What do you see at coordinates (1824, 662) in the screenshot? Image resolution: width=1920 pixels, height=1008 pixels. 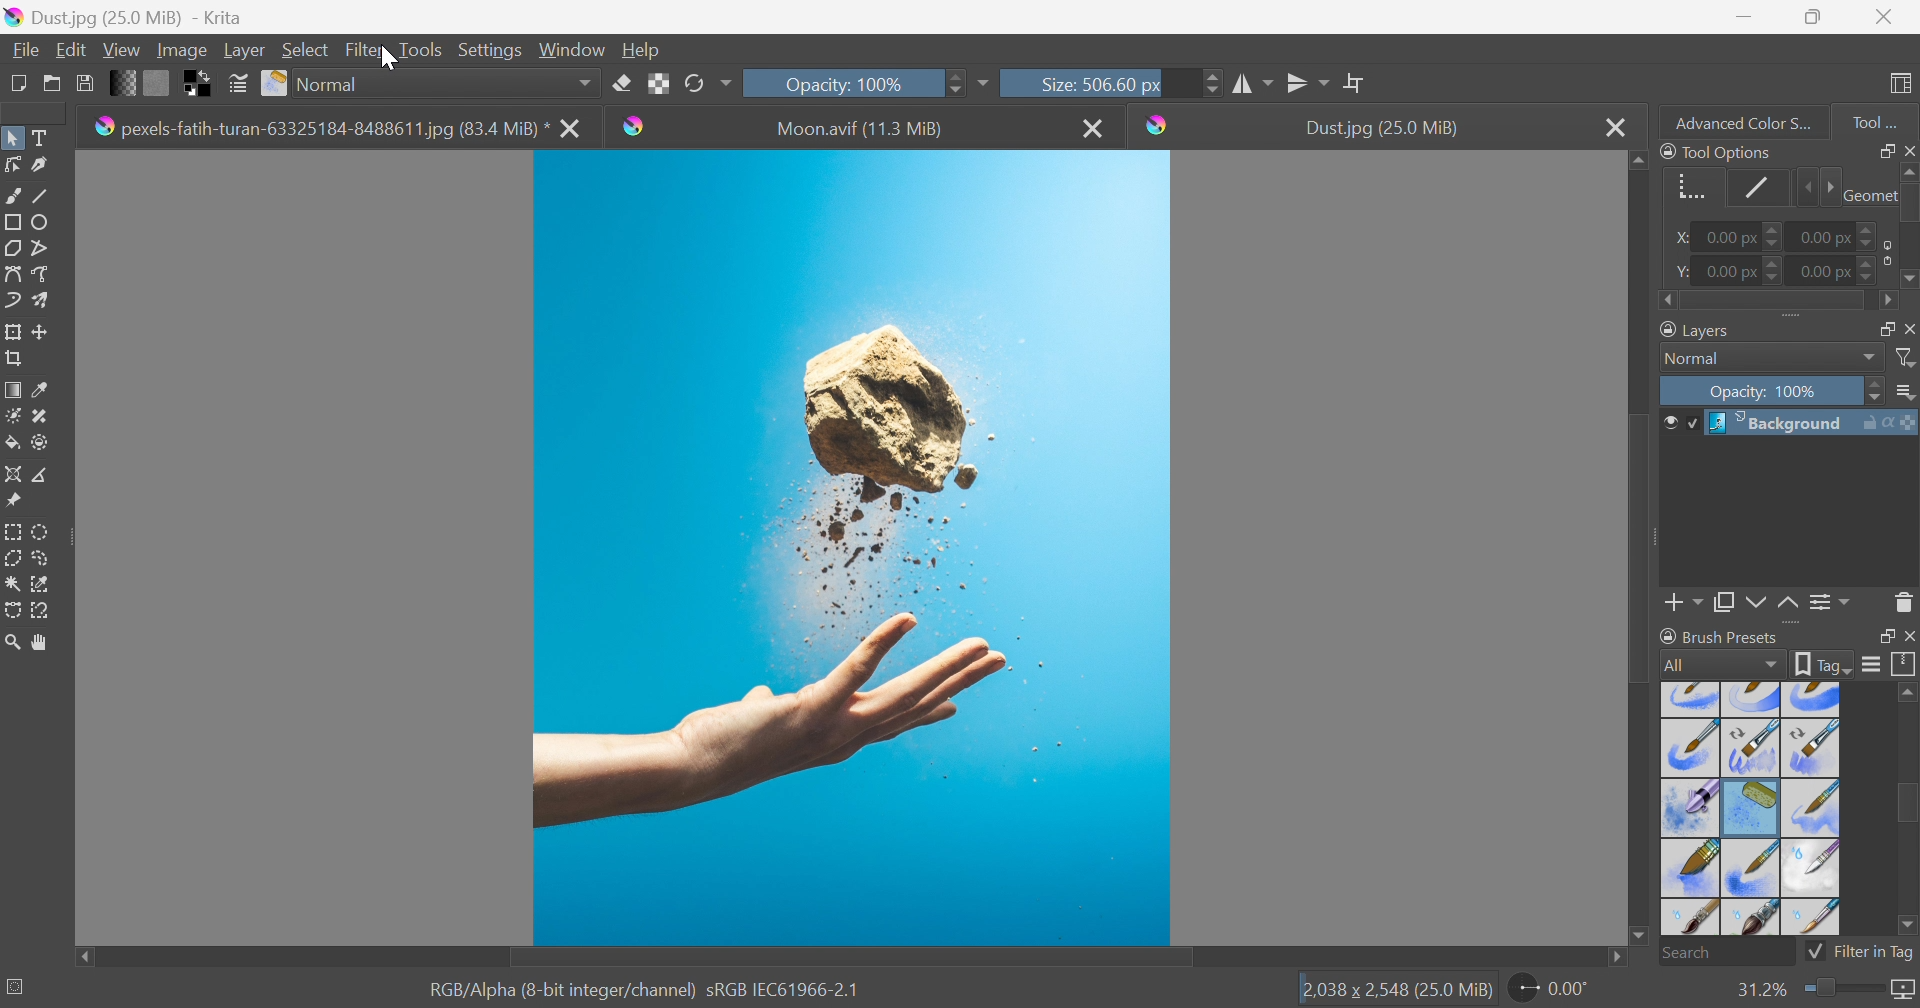 I see `Show the tag box options` at bounding box center [1824, 662].